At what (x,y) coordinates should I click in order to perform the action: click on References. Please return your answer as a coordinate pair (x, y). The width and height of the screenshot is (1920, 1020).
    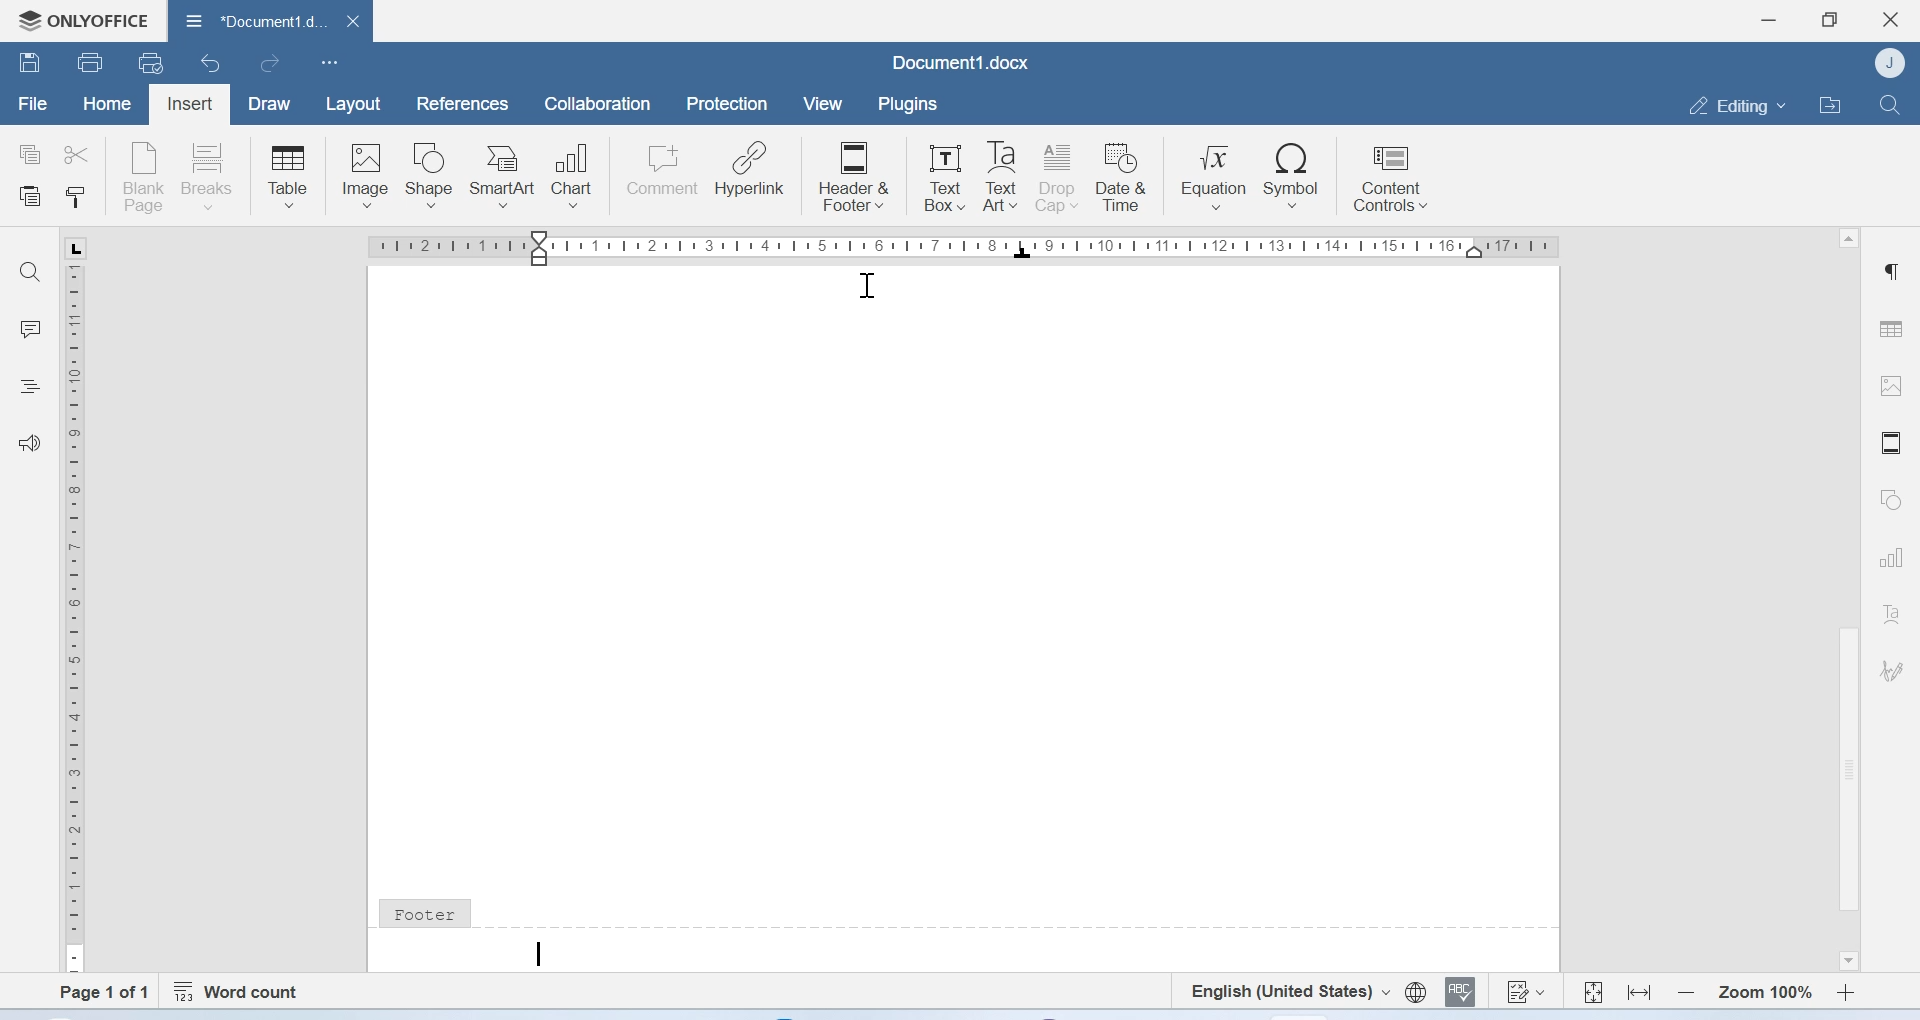
    Looking at the image, I should click on (459, 103).